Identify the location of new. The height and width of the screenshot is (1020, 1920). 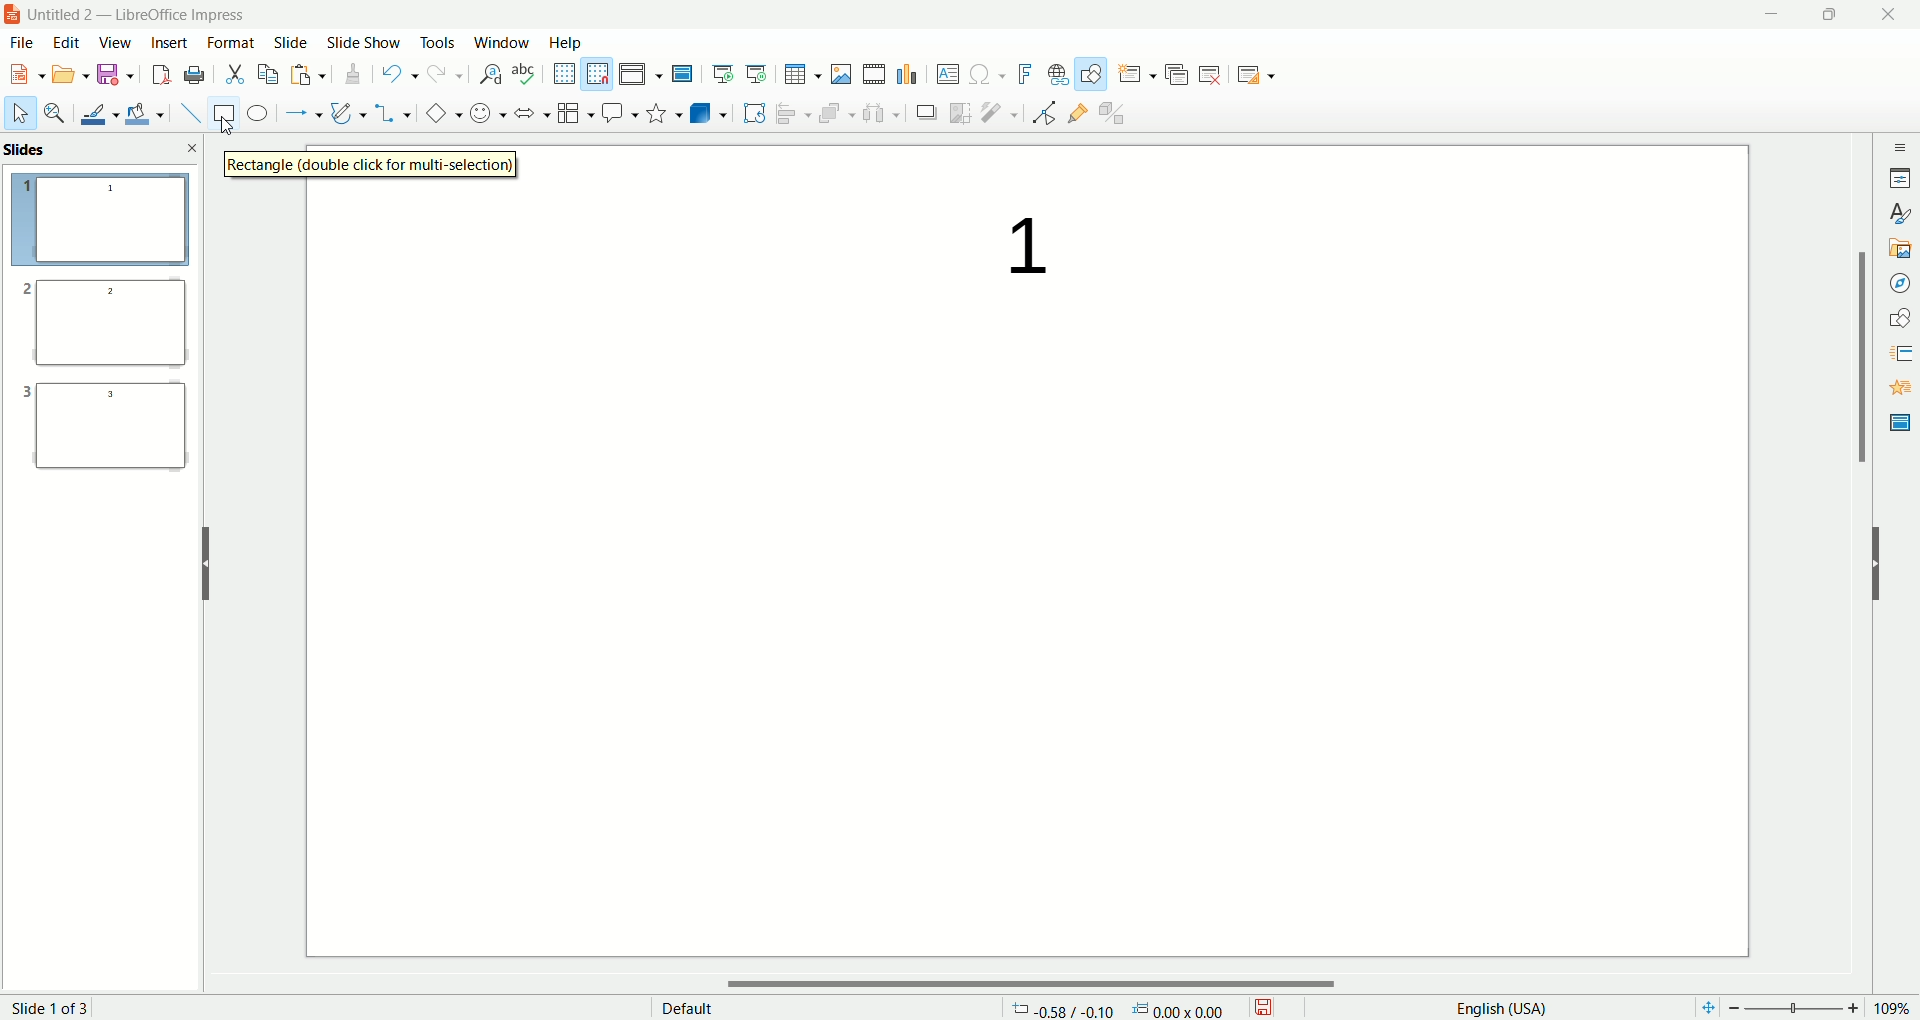
(27, 73).